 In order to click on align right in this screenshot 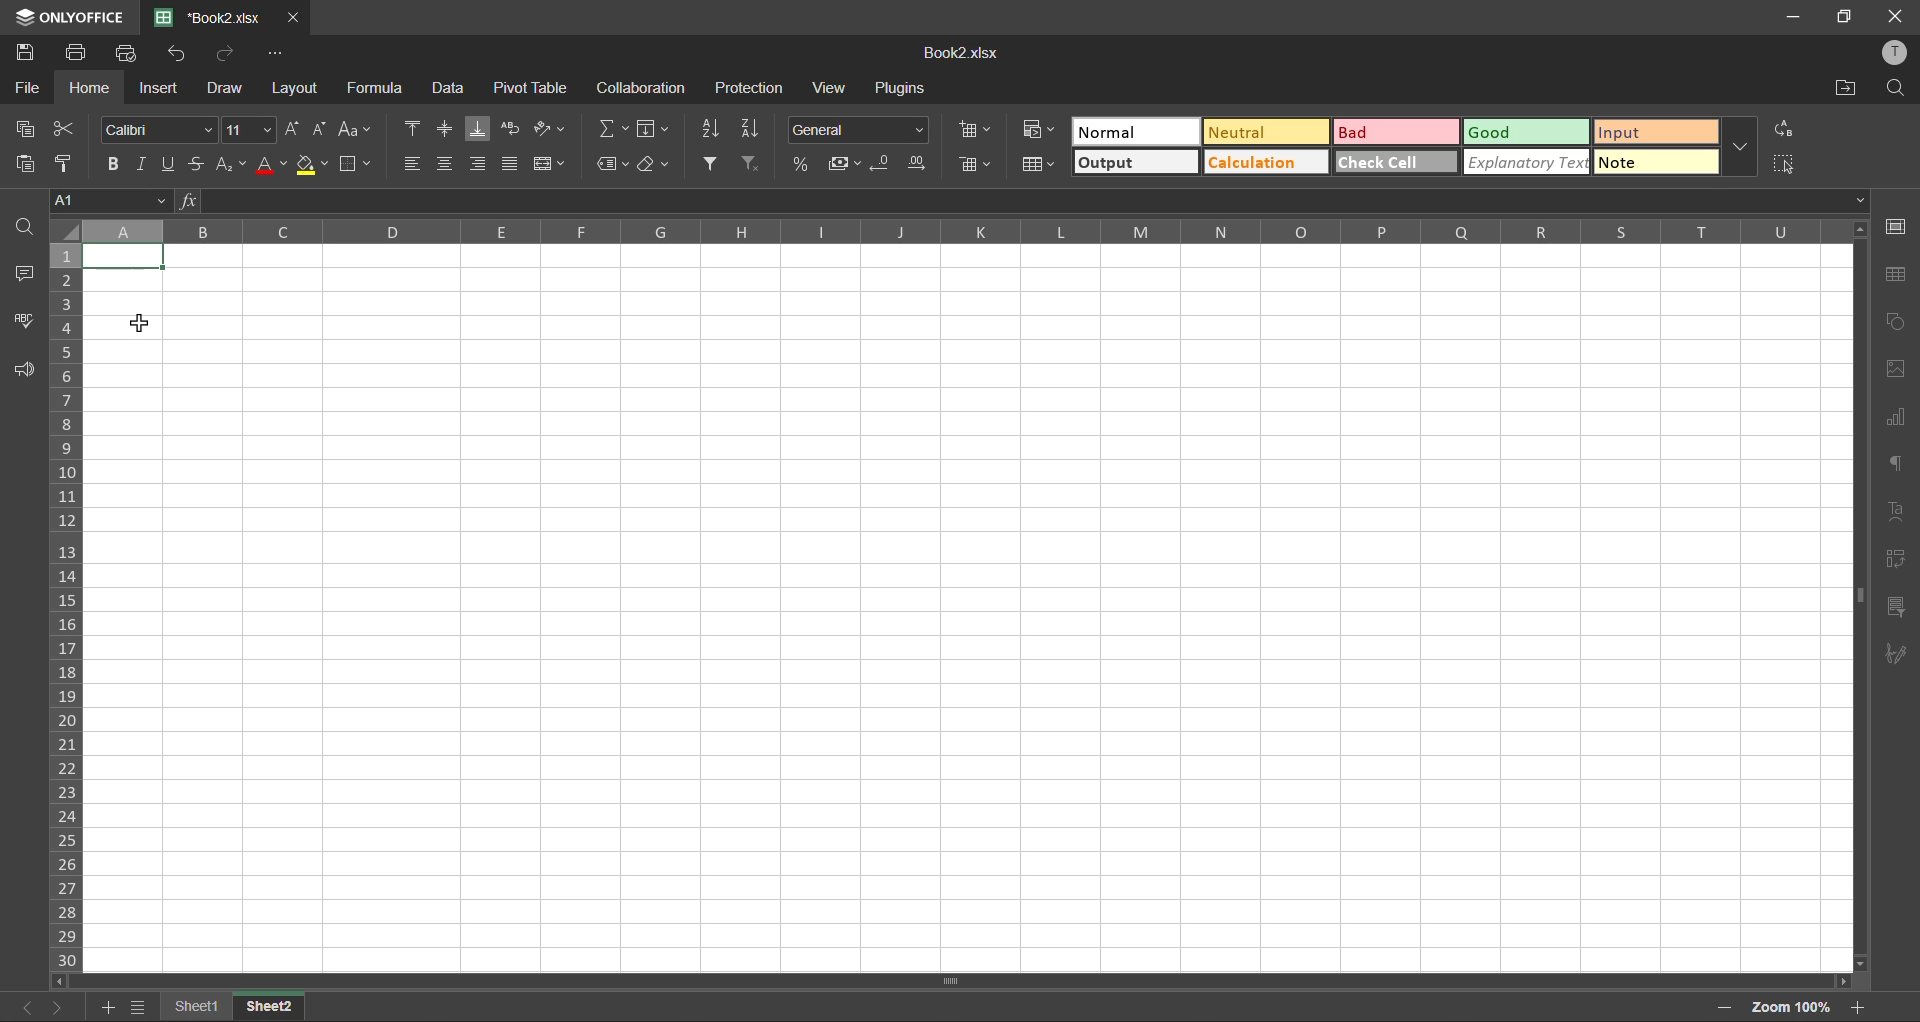, I will do `click(478, 163)`.